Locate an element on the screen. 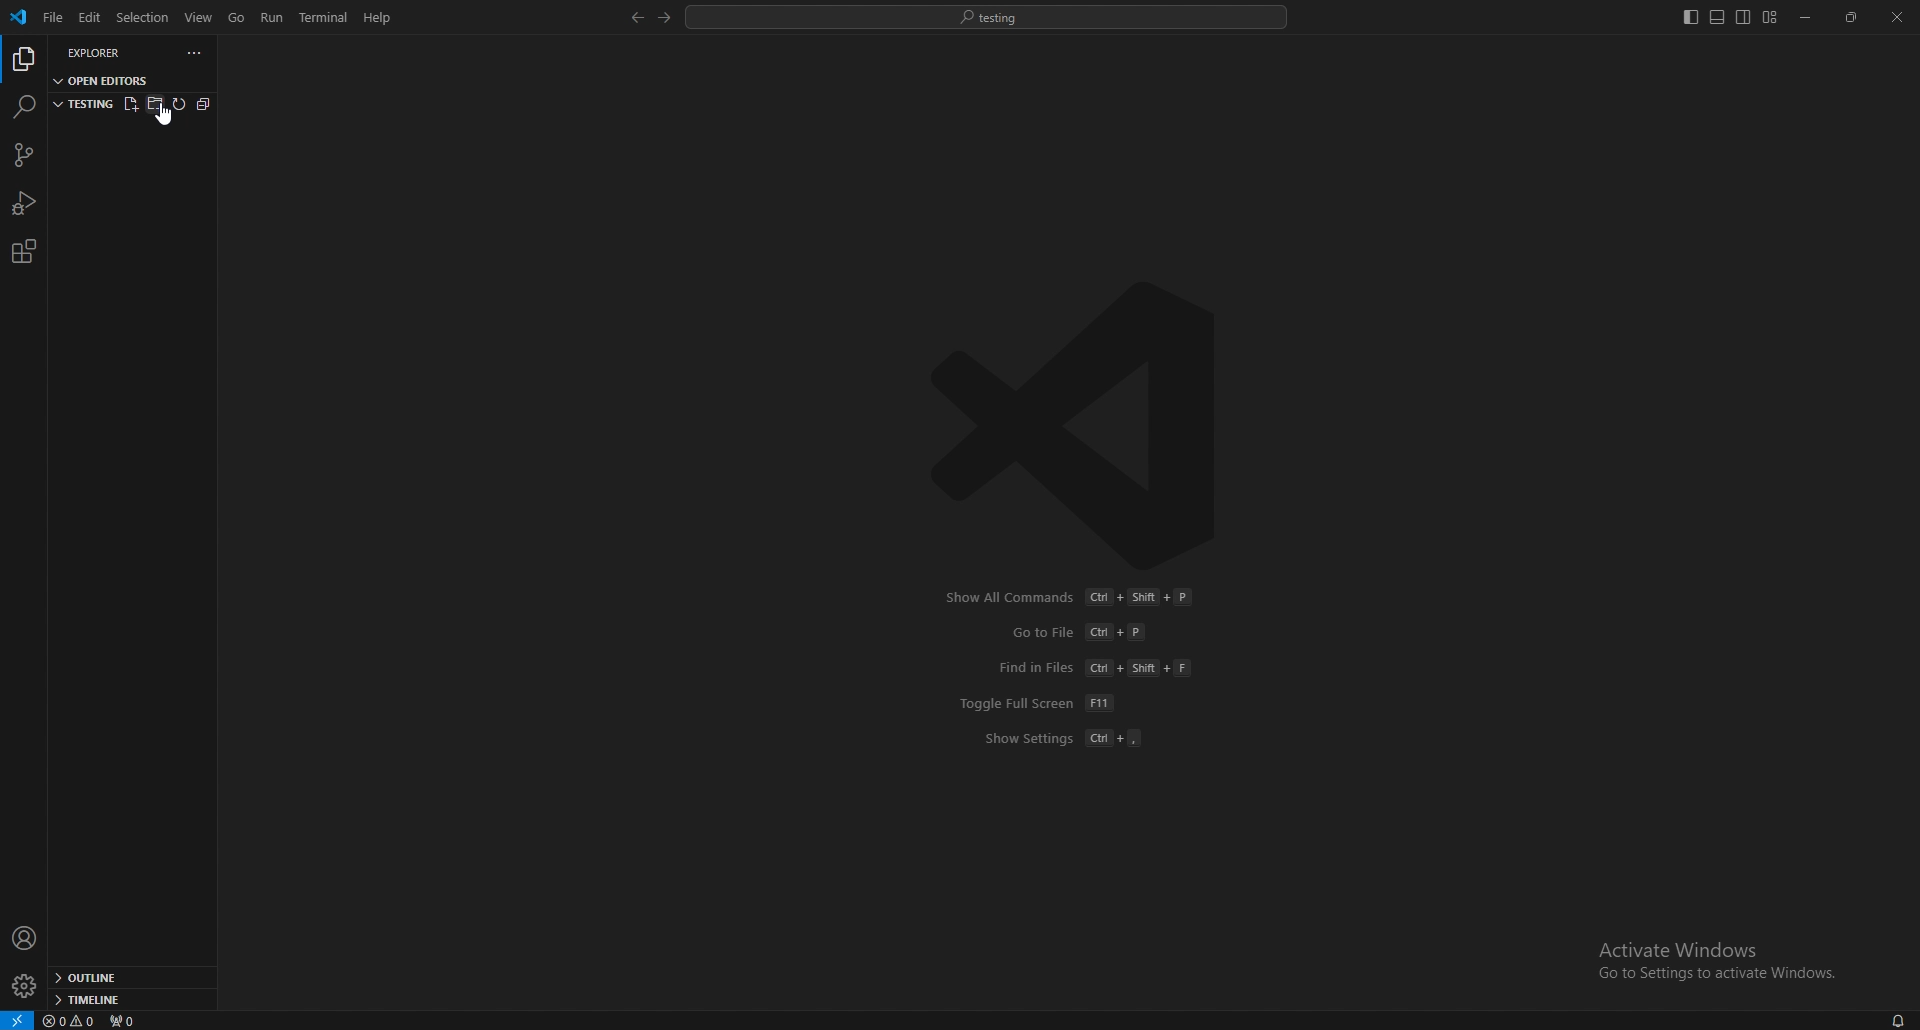  help is located at coordinates (378, 17).